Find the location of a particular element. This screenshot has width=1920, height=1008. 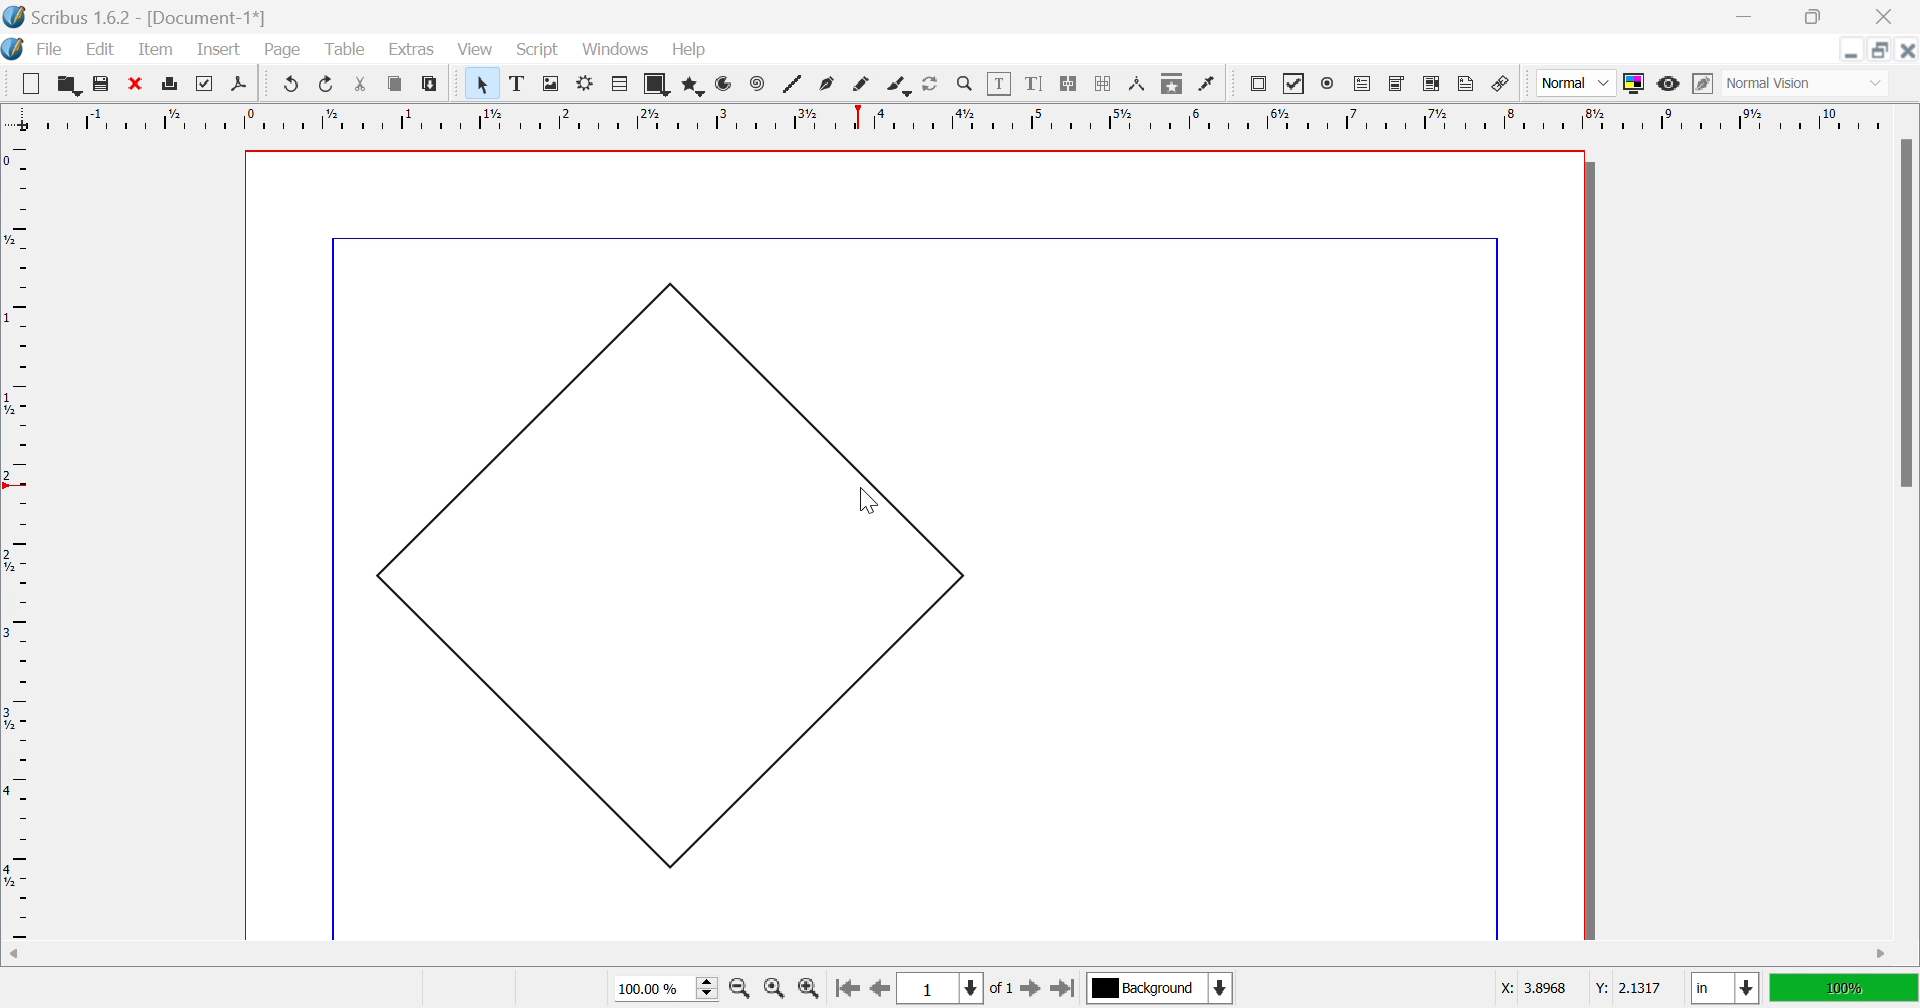

Close is located at coordinates (1907, 50).